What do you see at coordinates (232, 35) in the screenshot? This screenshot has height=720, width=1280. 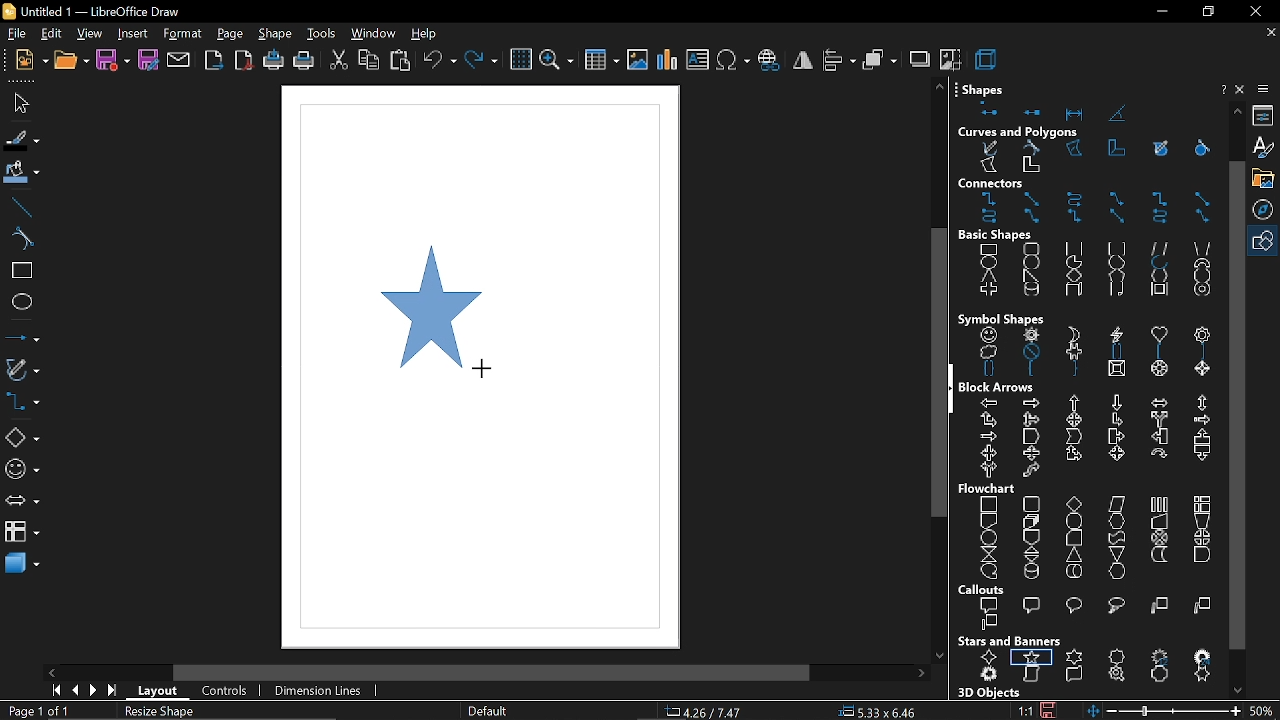 I see `page` at bounding box center [232, 35].